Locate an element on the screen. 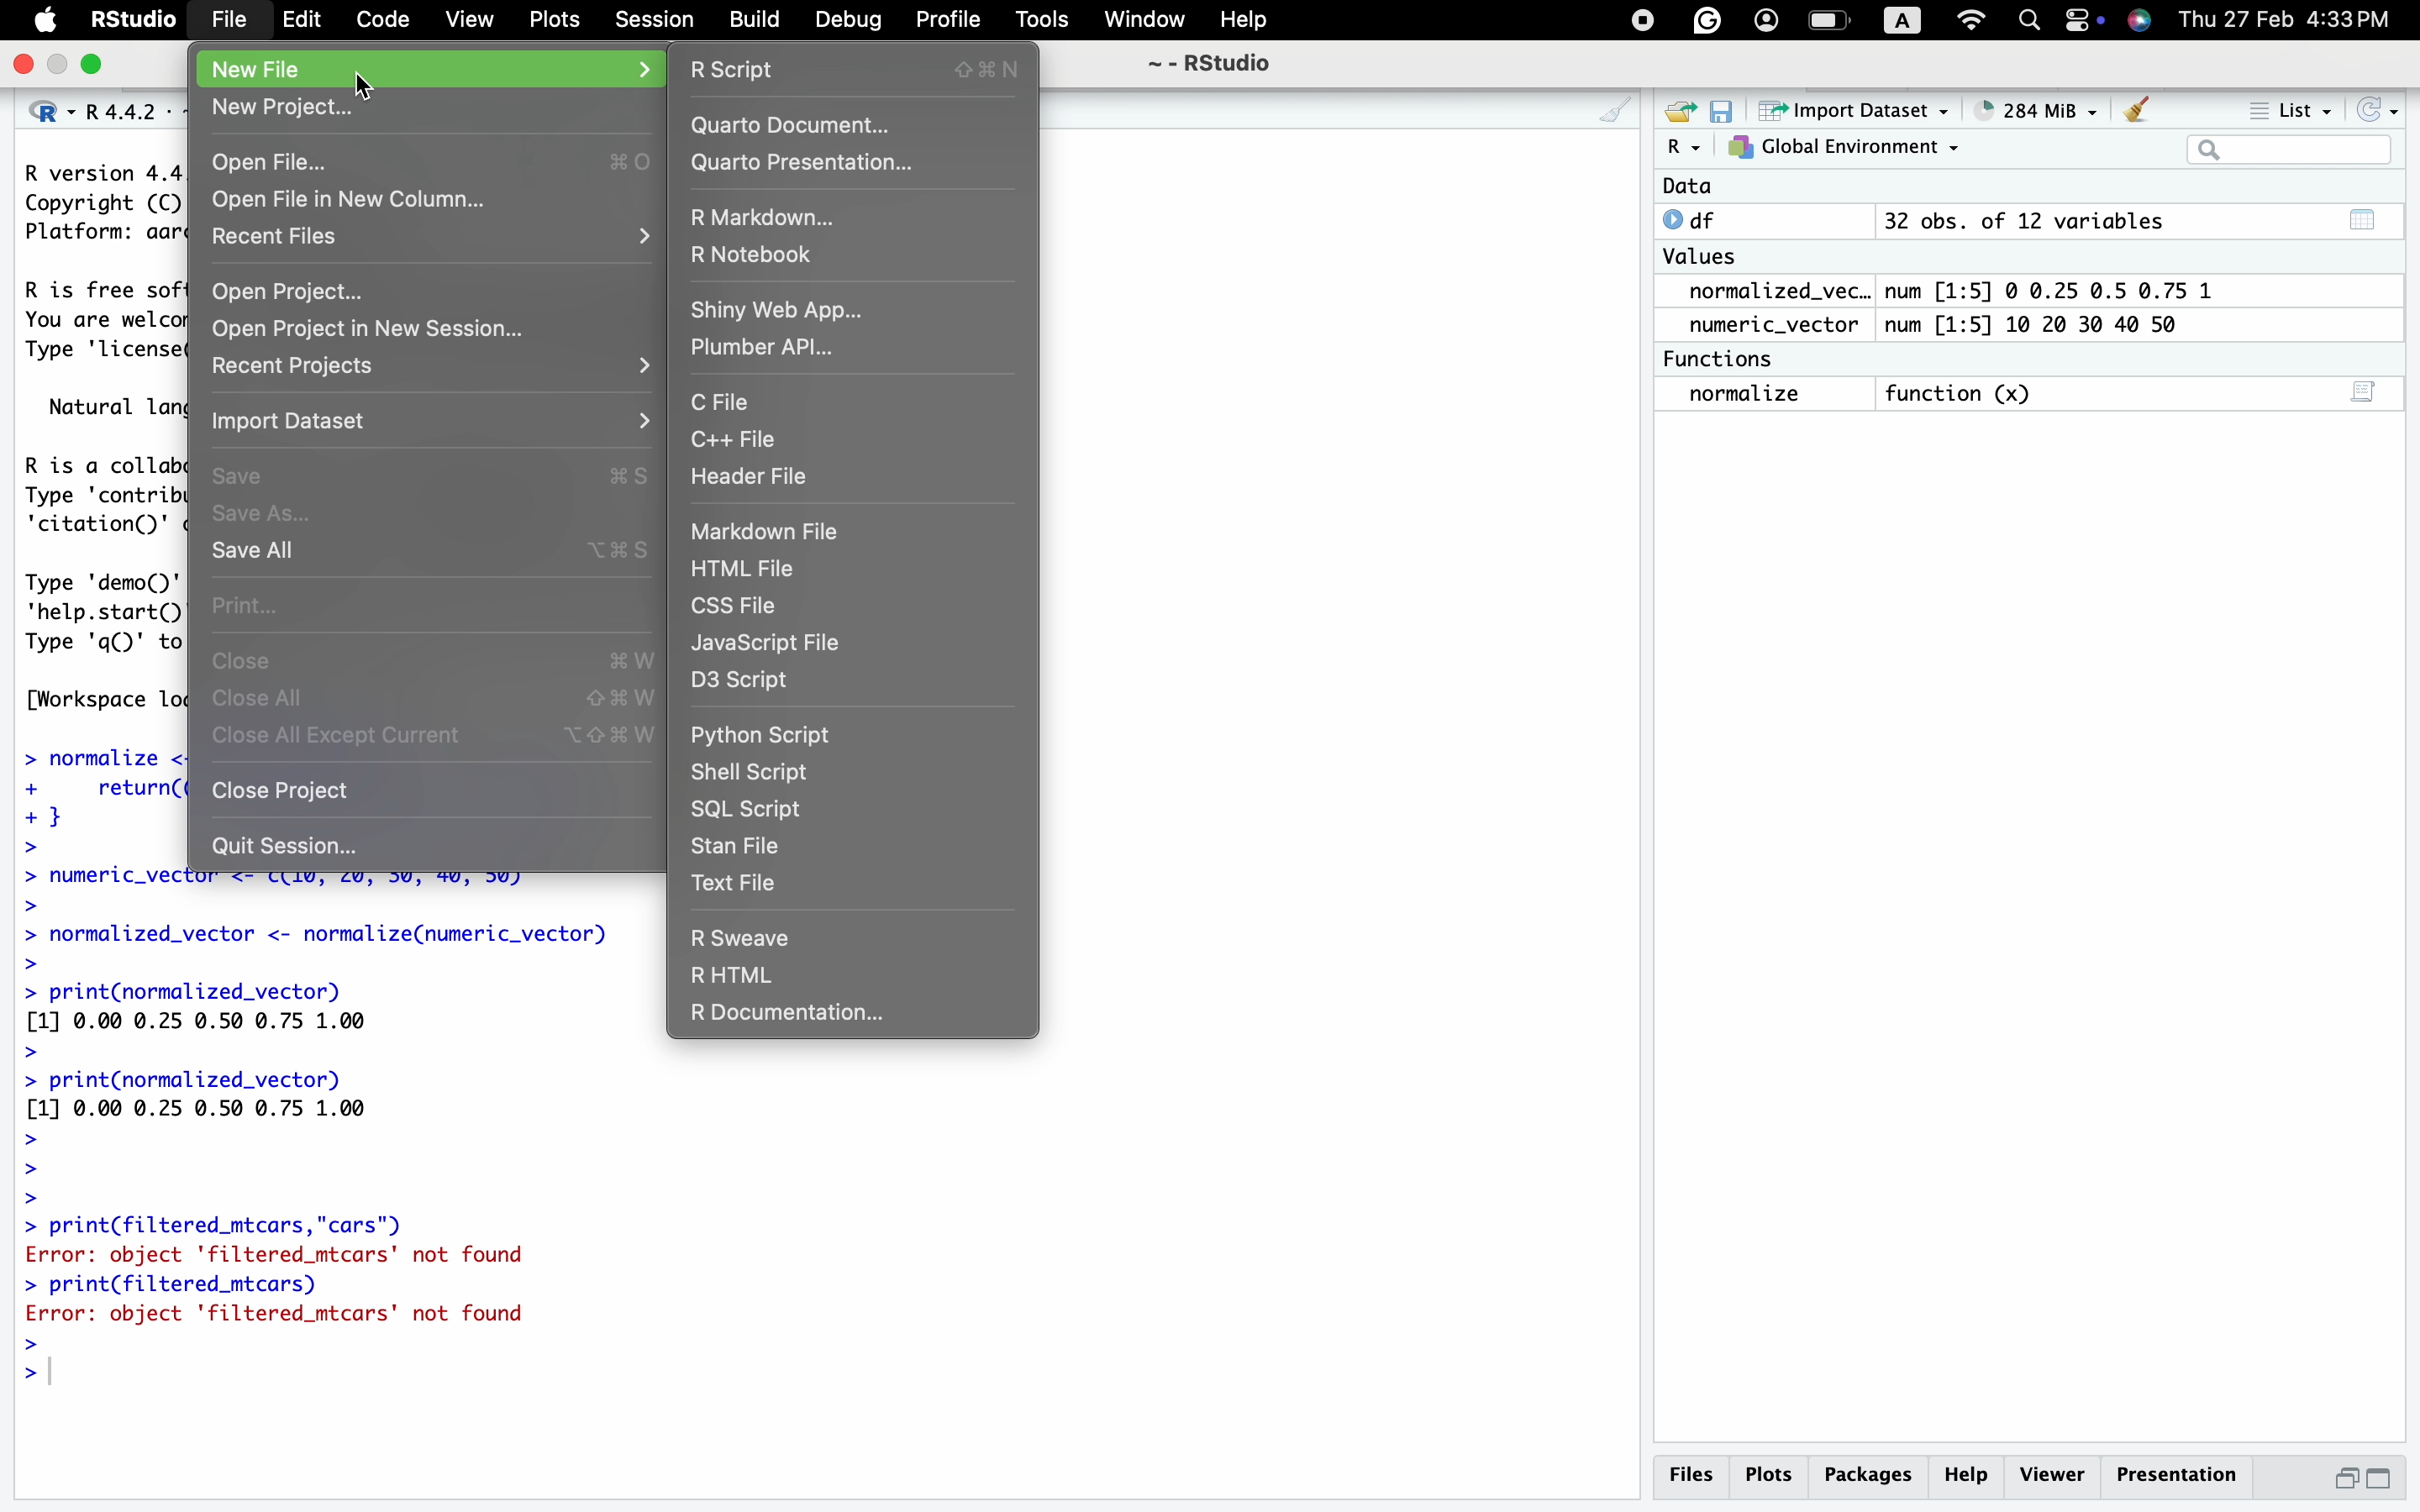 The image size is (2420, 1512). Save is located at coordinates (431, 473).